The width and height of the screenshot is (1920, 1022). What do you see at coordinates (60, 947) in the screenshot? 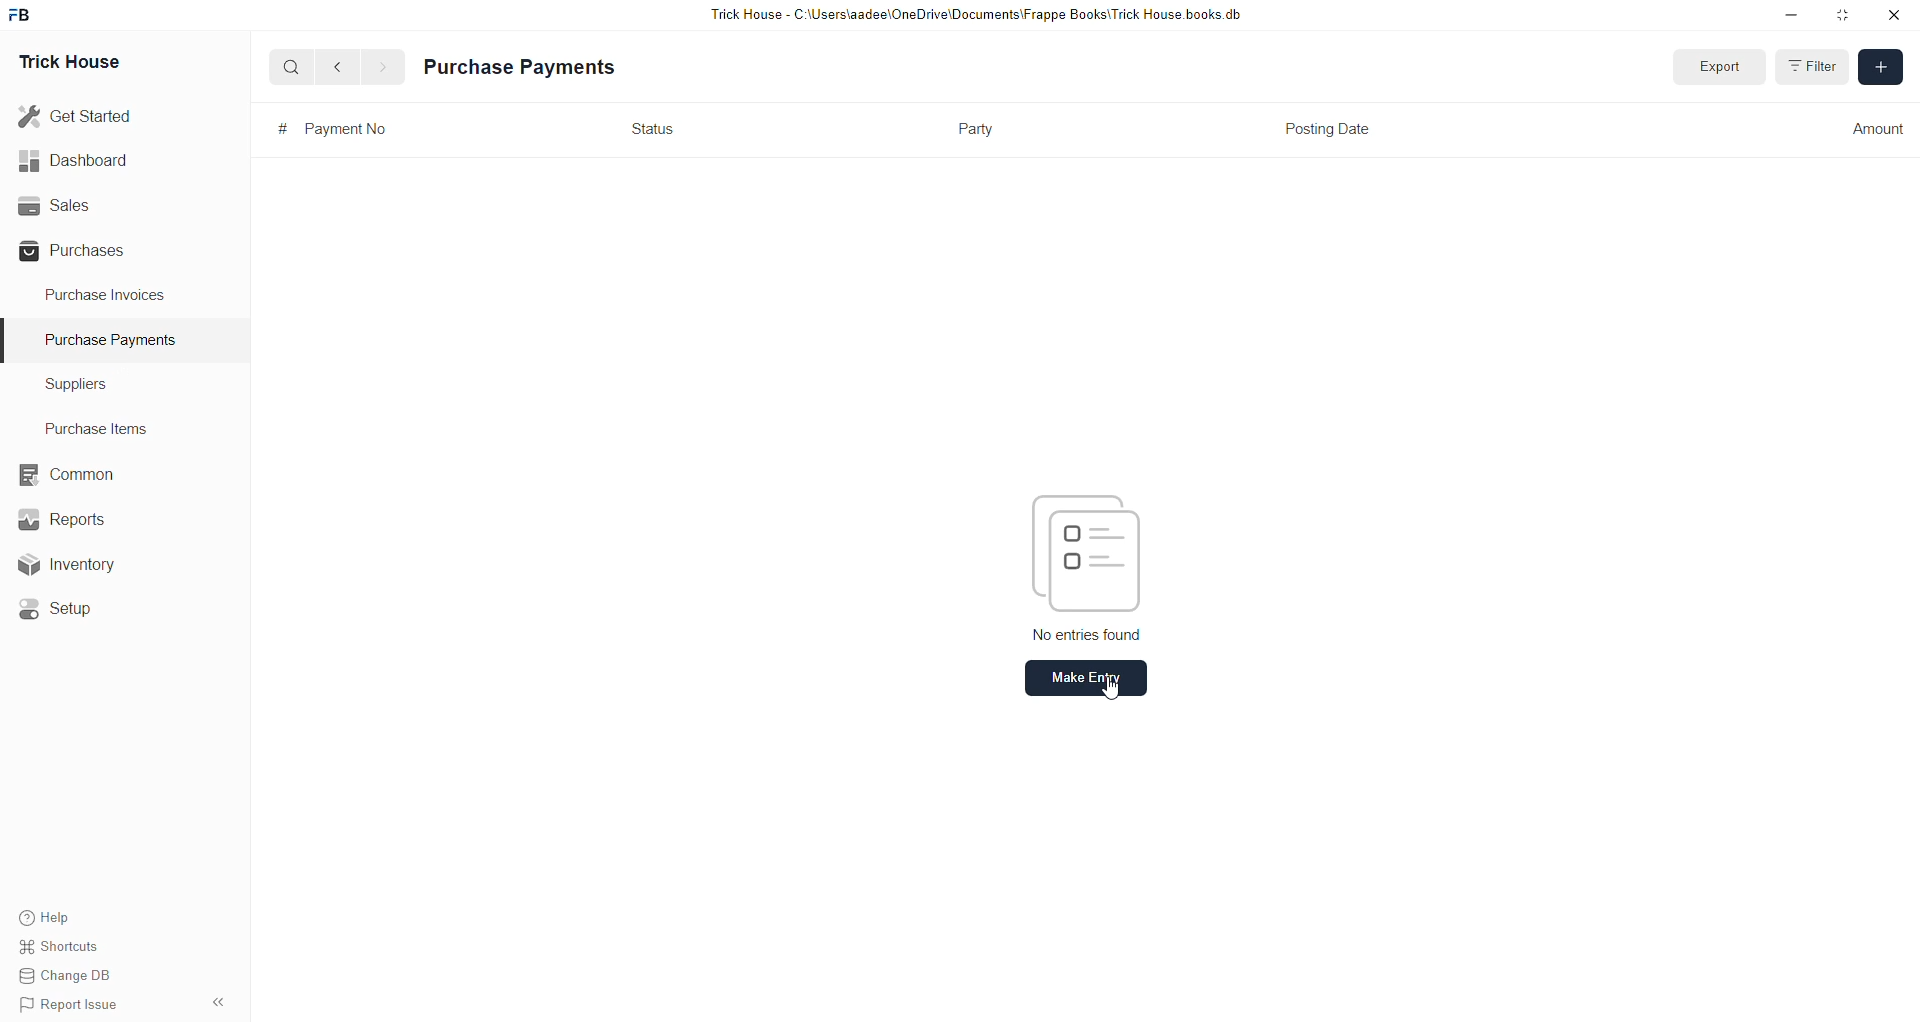
I see `Shortcuts` at bounding box center [60, 947].